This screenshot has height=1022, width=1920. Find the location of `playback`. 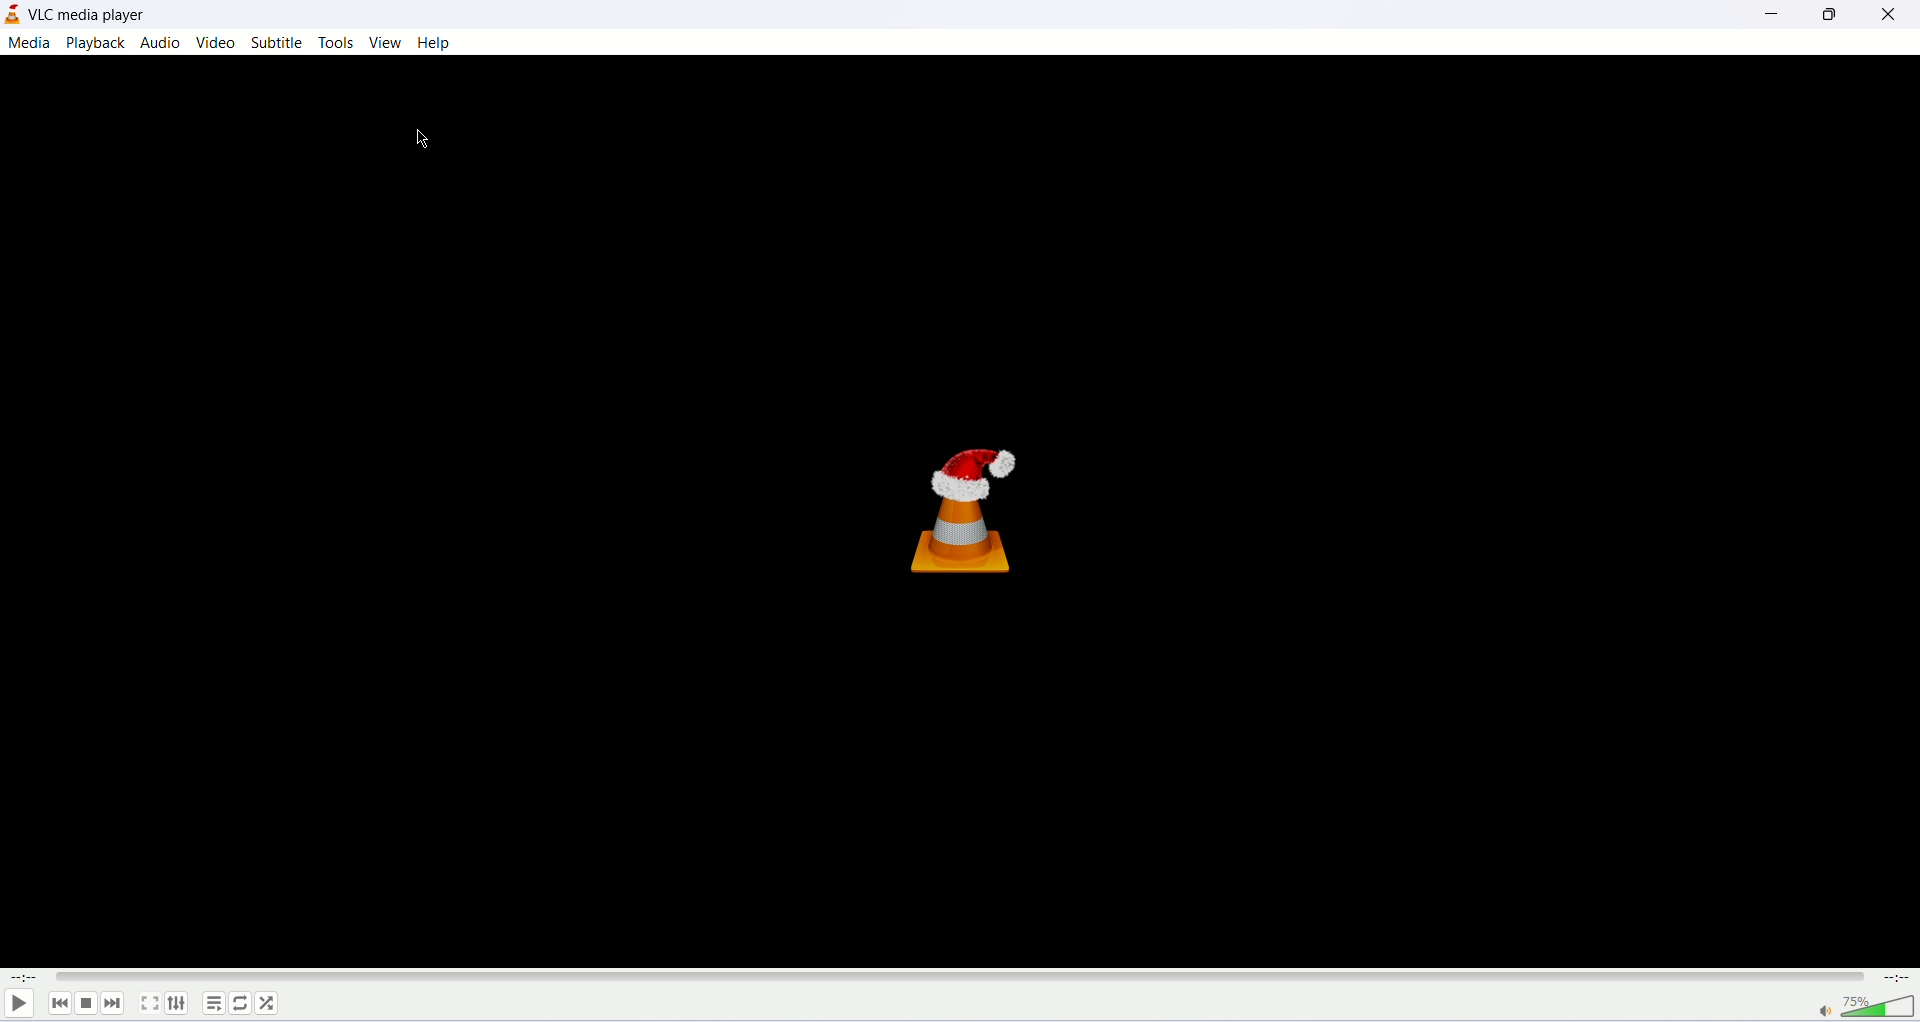

playback is located at coordinates (97, 43).